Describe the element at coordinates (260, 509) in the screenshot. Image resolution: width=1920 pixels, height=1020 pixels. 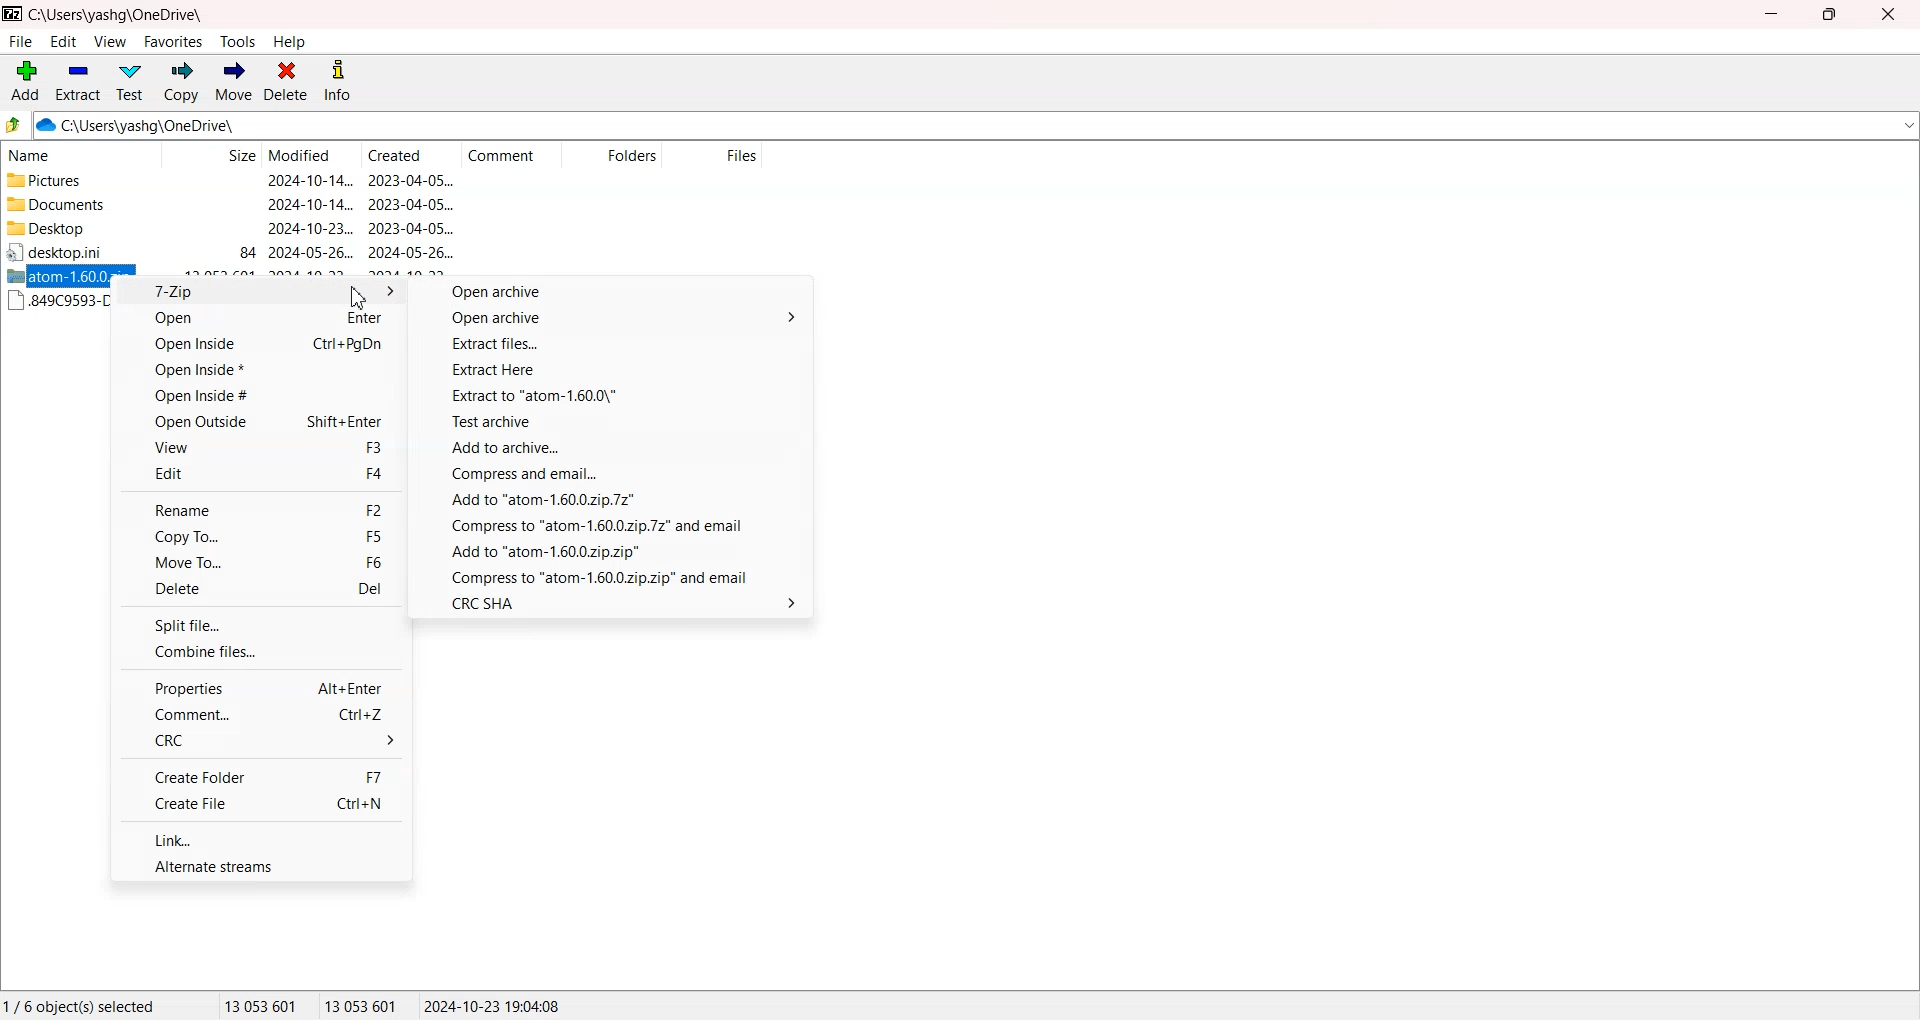
I see `Rename` at that location.